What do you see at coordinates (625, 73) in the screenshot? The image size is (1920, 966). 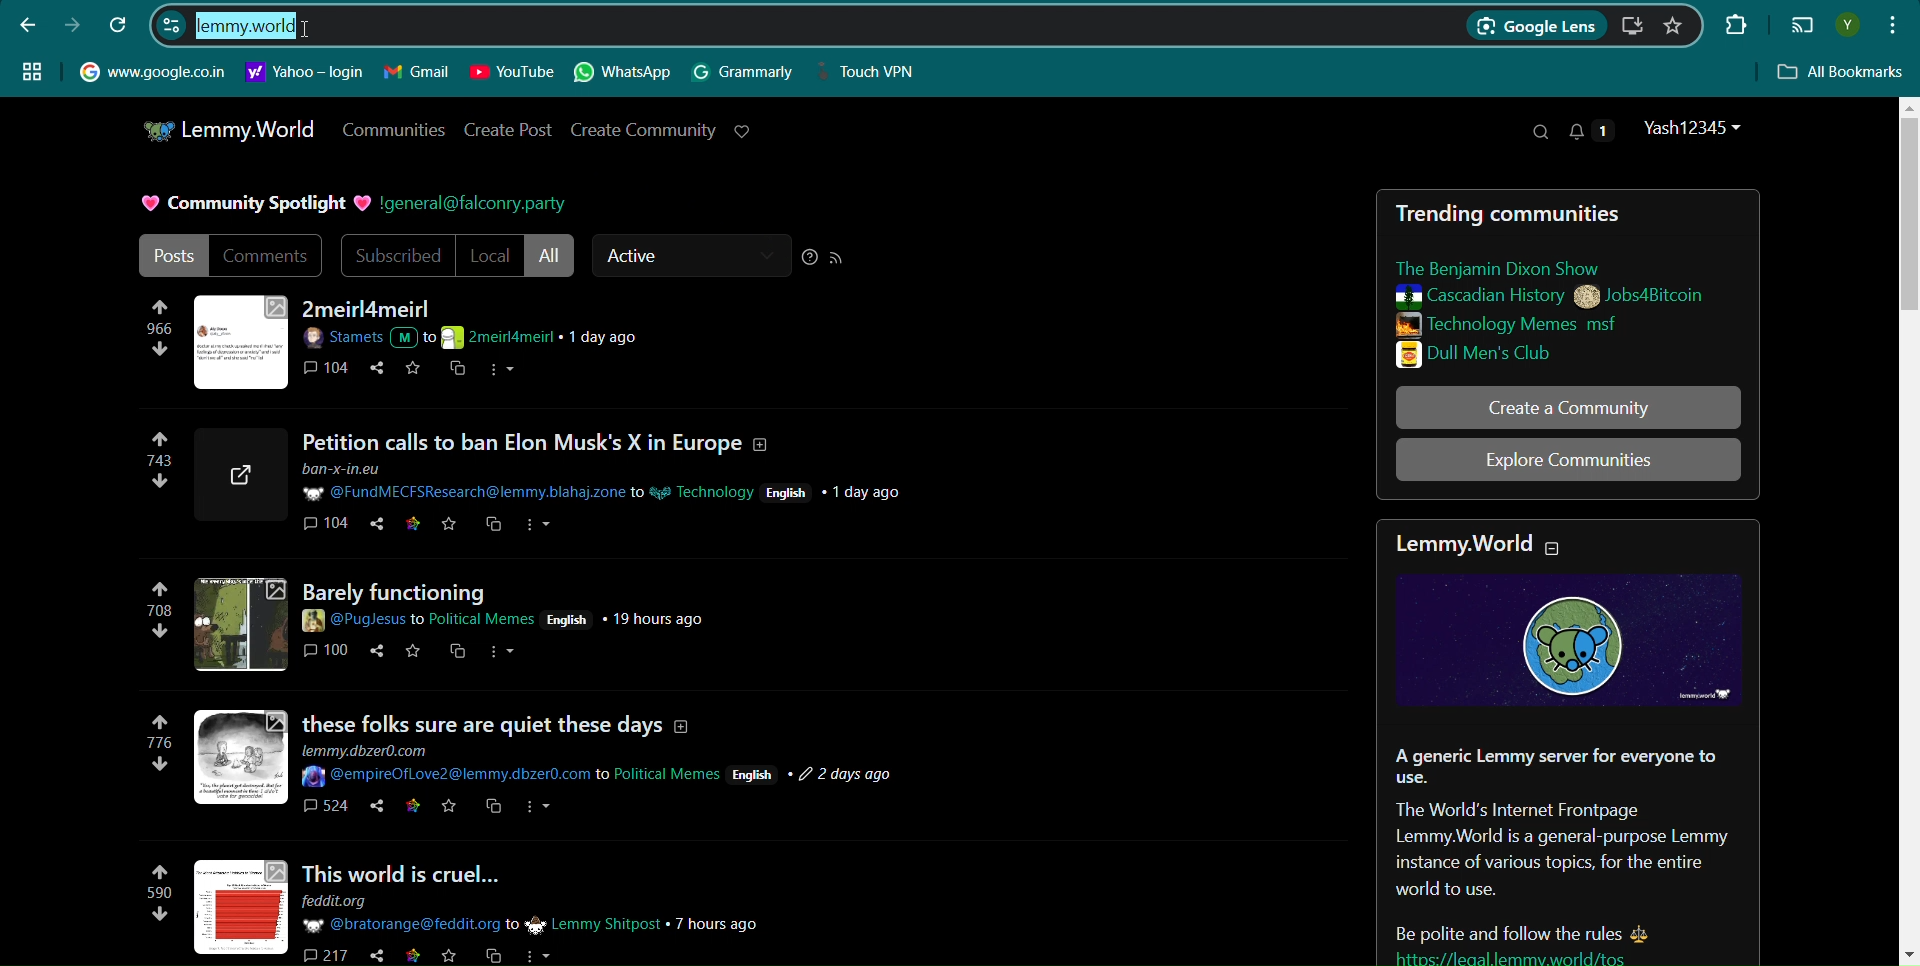 I see `Whatsapp` at bounding box center [625, 73].